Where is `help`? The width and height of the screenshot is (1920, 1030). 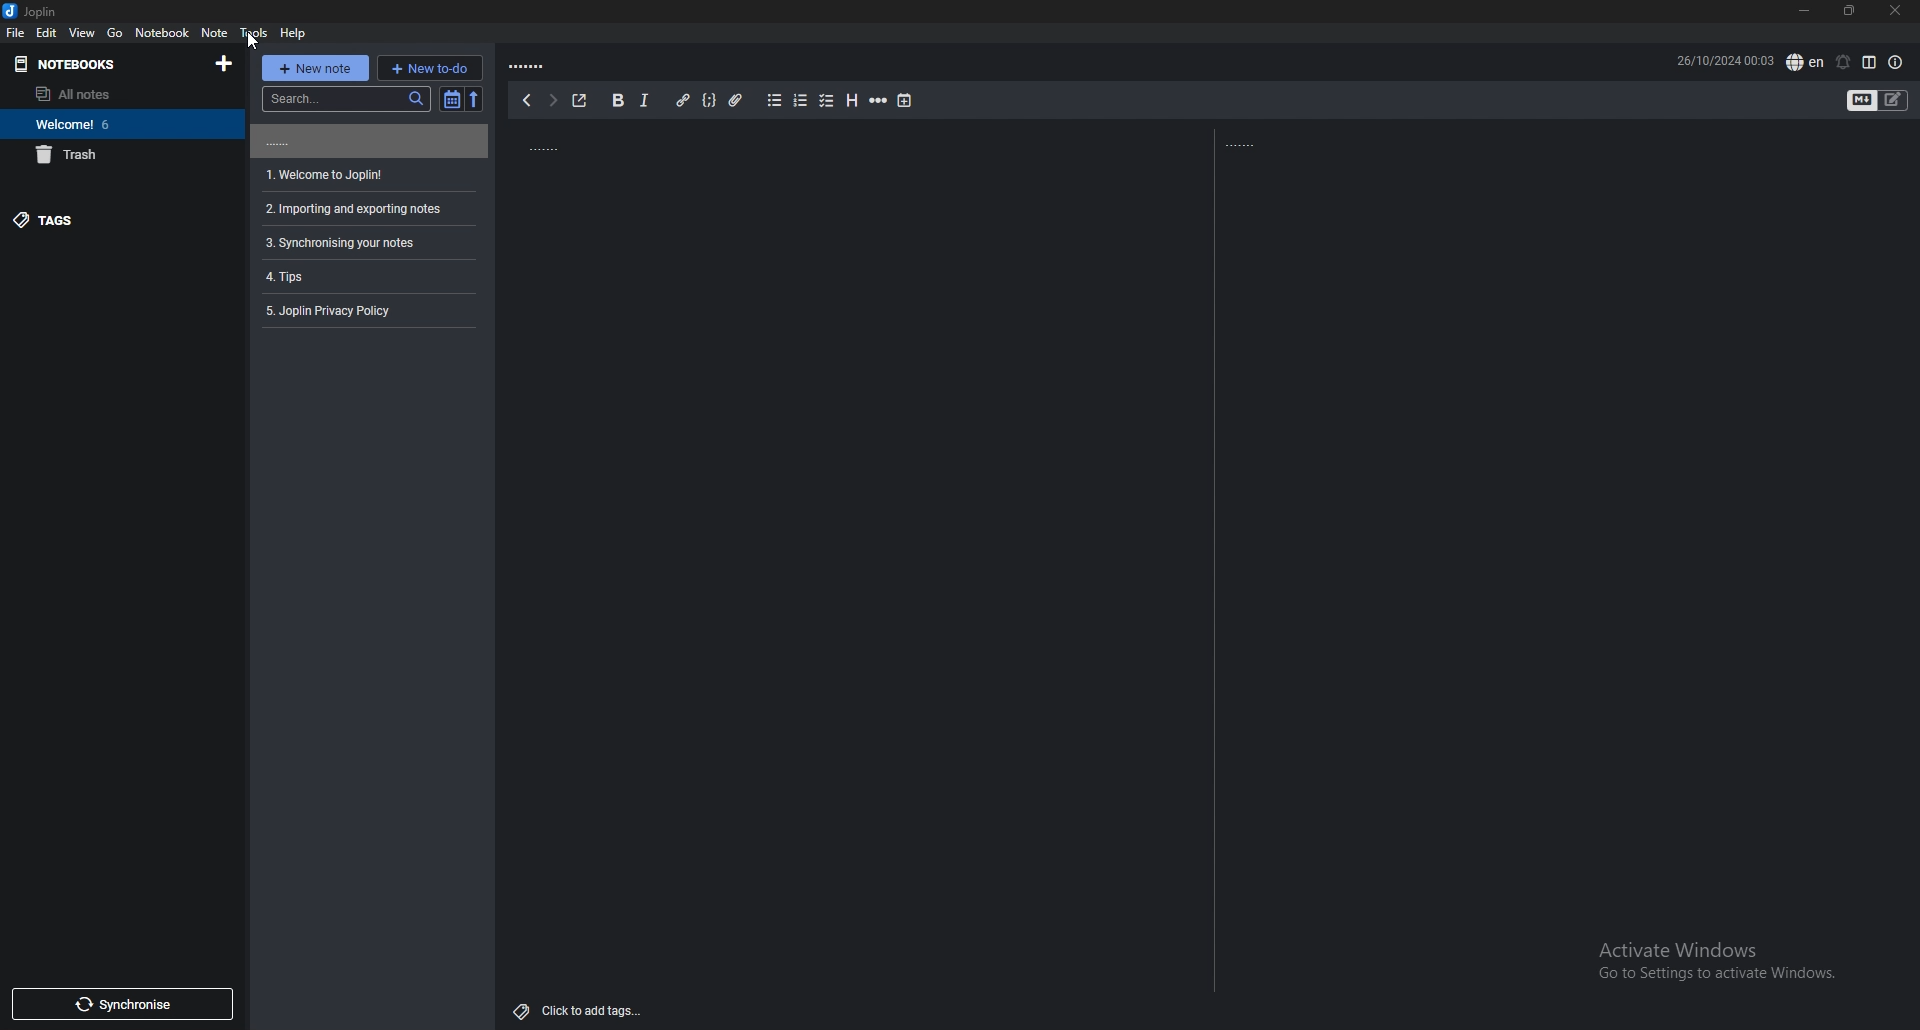 help is located at coordinates (293, 33).